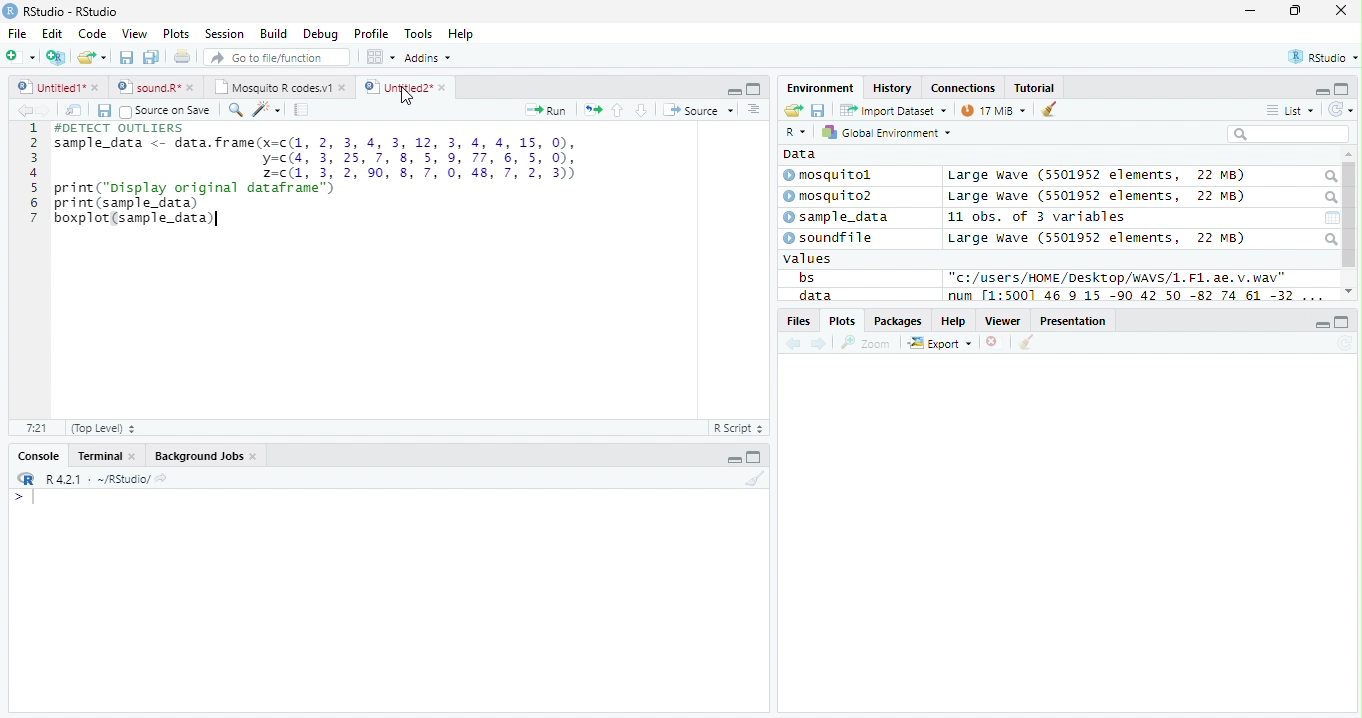 This screenshot has width=1362, height=718. Describe the element at coordinates (808, 259) in the screenshot. I see `values` at that location.